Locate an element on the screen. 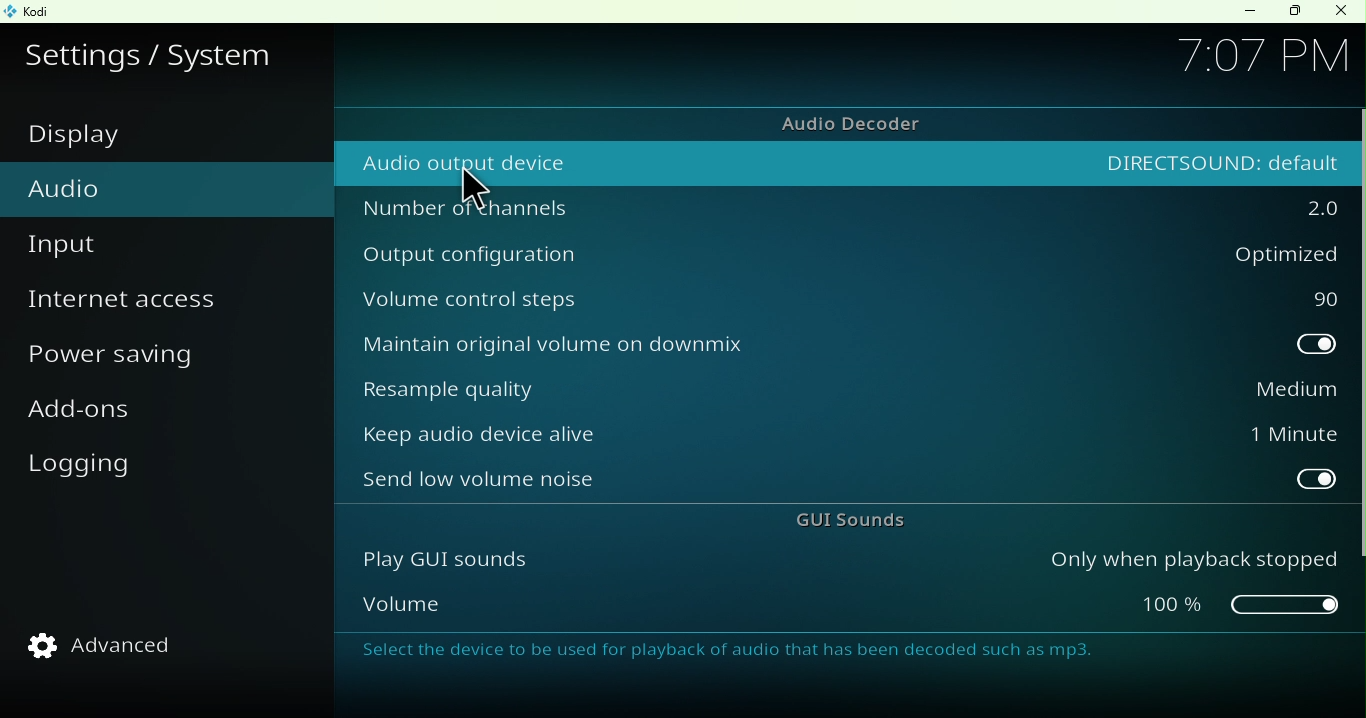  Resample quality is located at coordinates (720, 391).